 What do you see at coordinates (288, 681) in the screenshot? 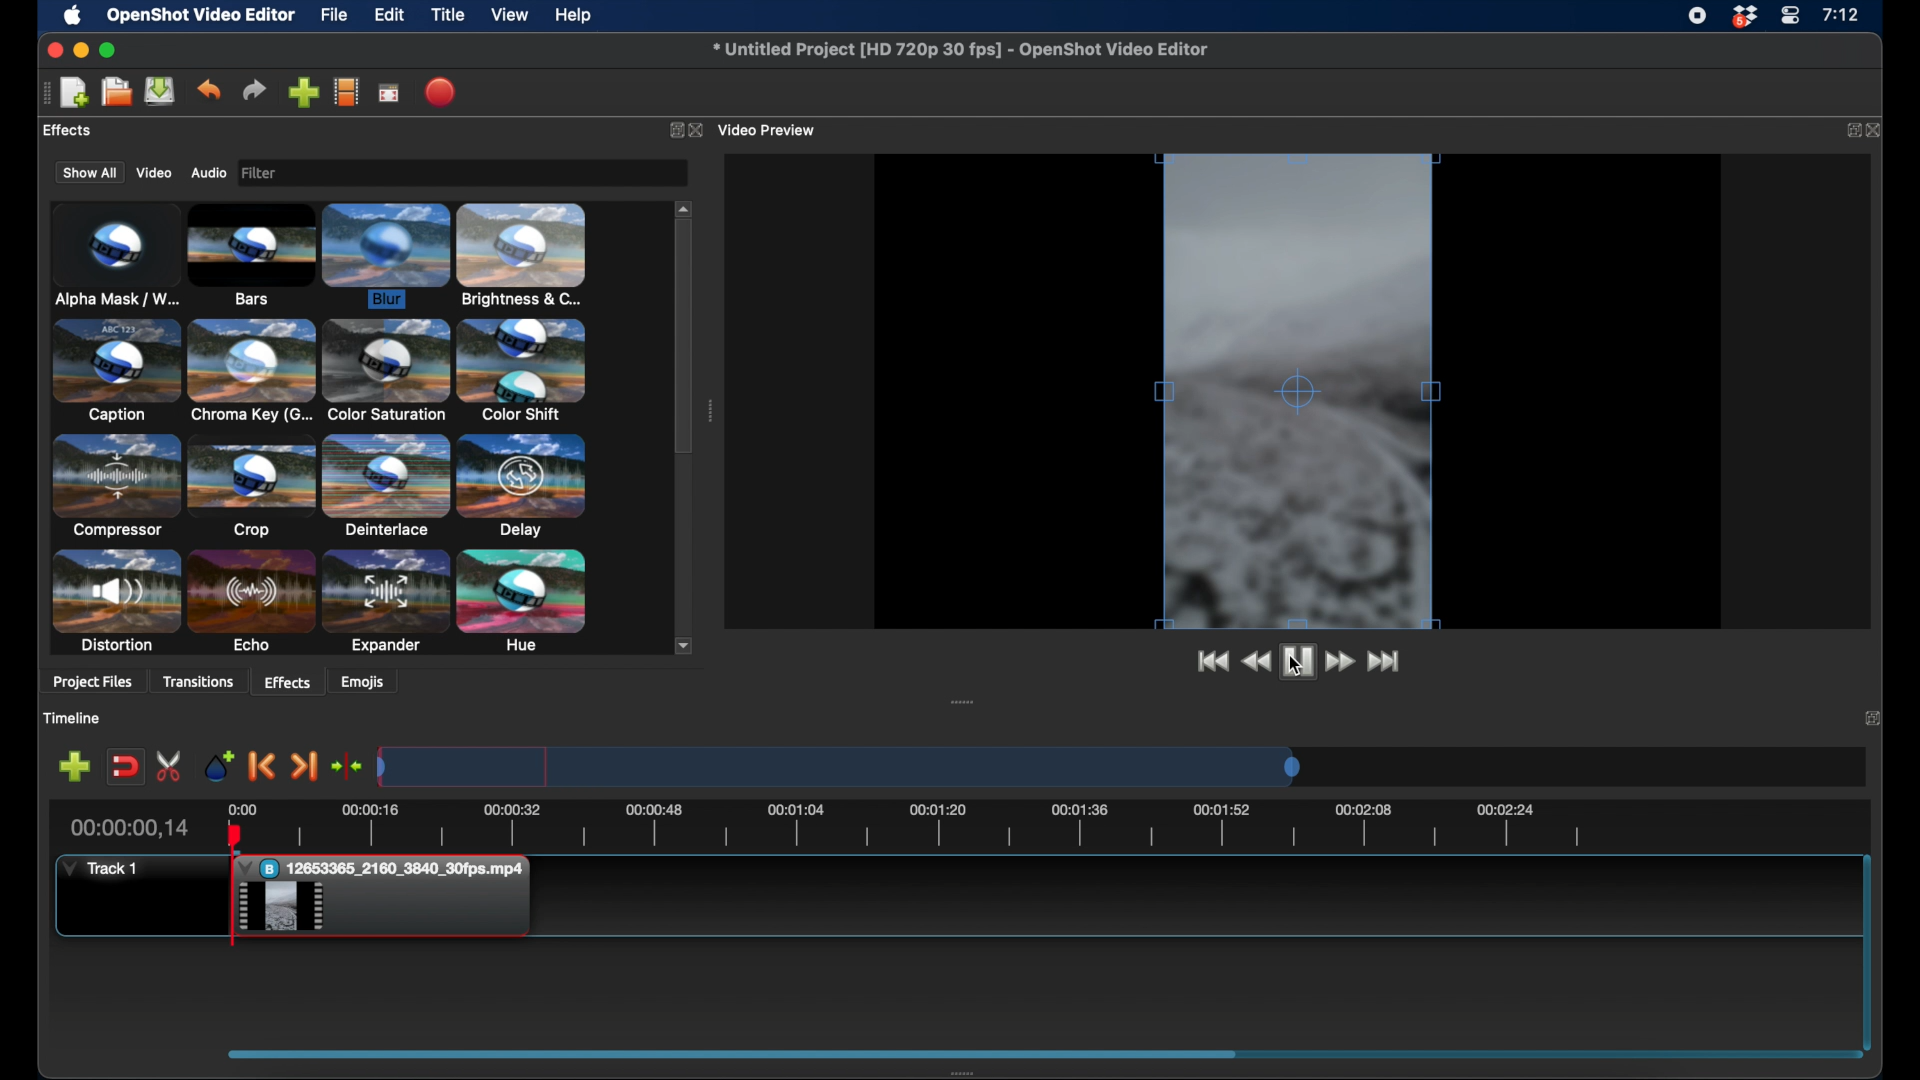
I see `effects` at bounding box center [288, 681].